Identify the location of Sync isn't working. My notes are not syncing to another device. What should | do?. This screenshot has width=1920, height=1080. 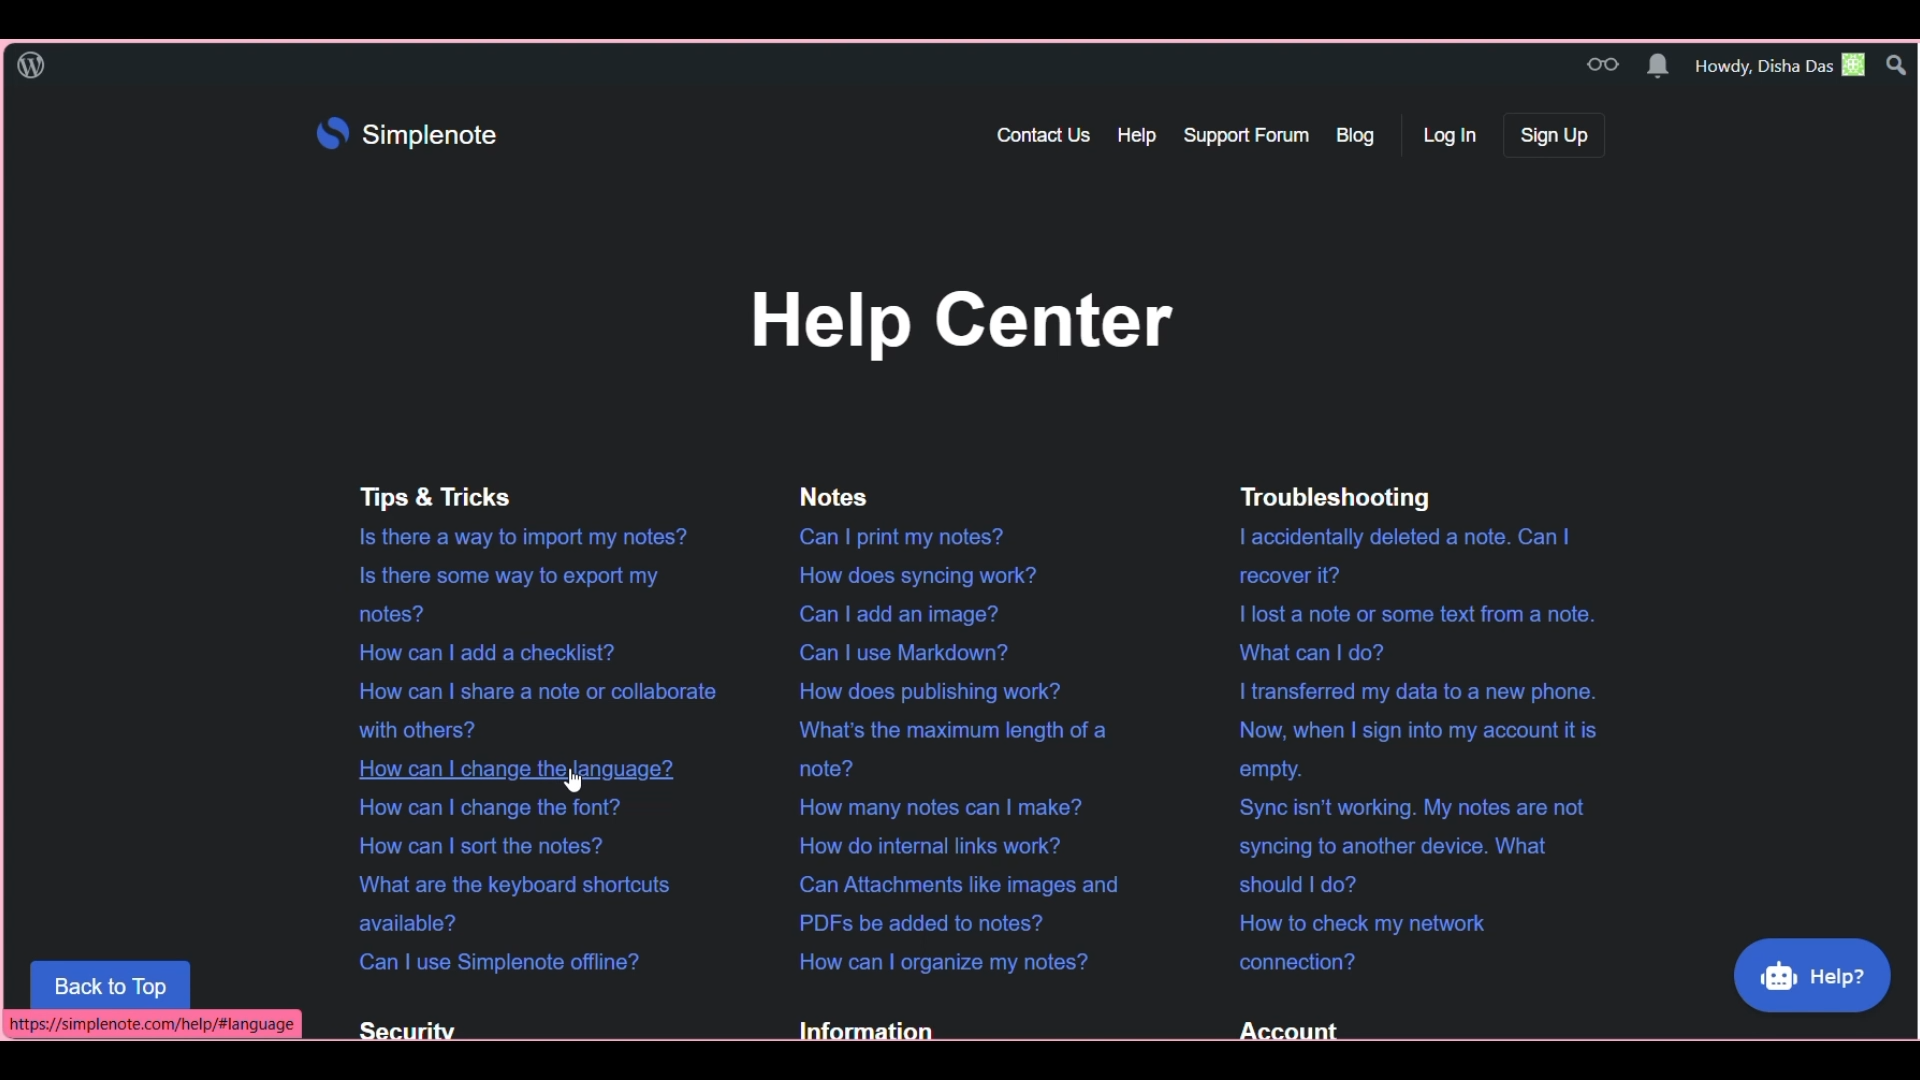
(1403, 843).